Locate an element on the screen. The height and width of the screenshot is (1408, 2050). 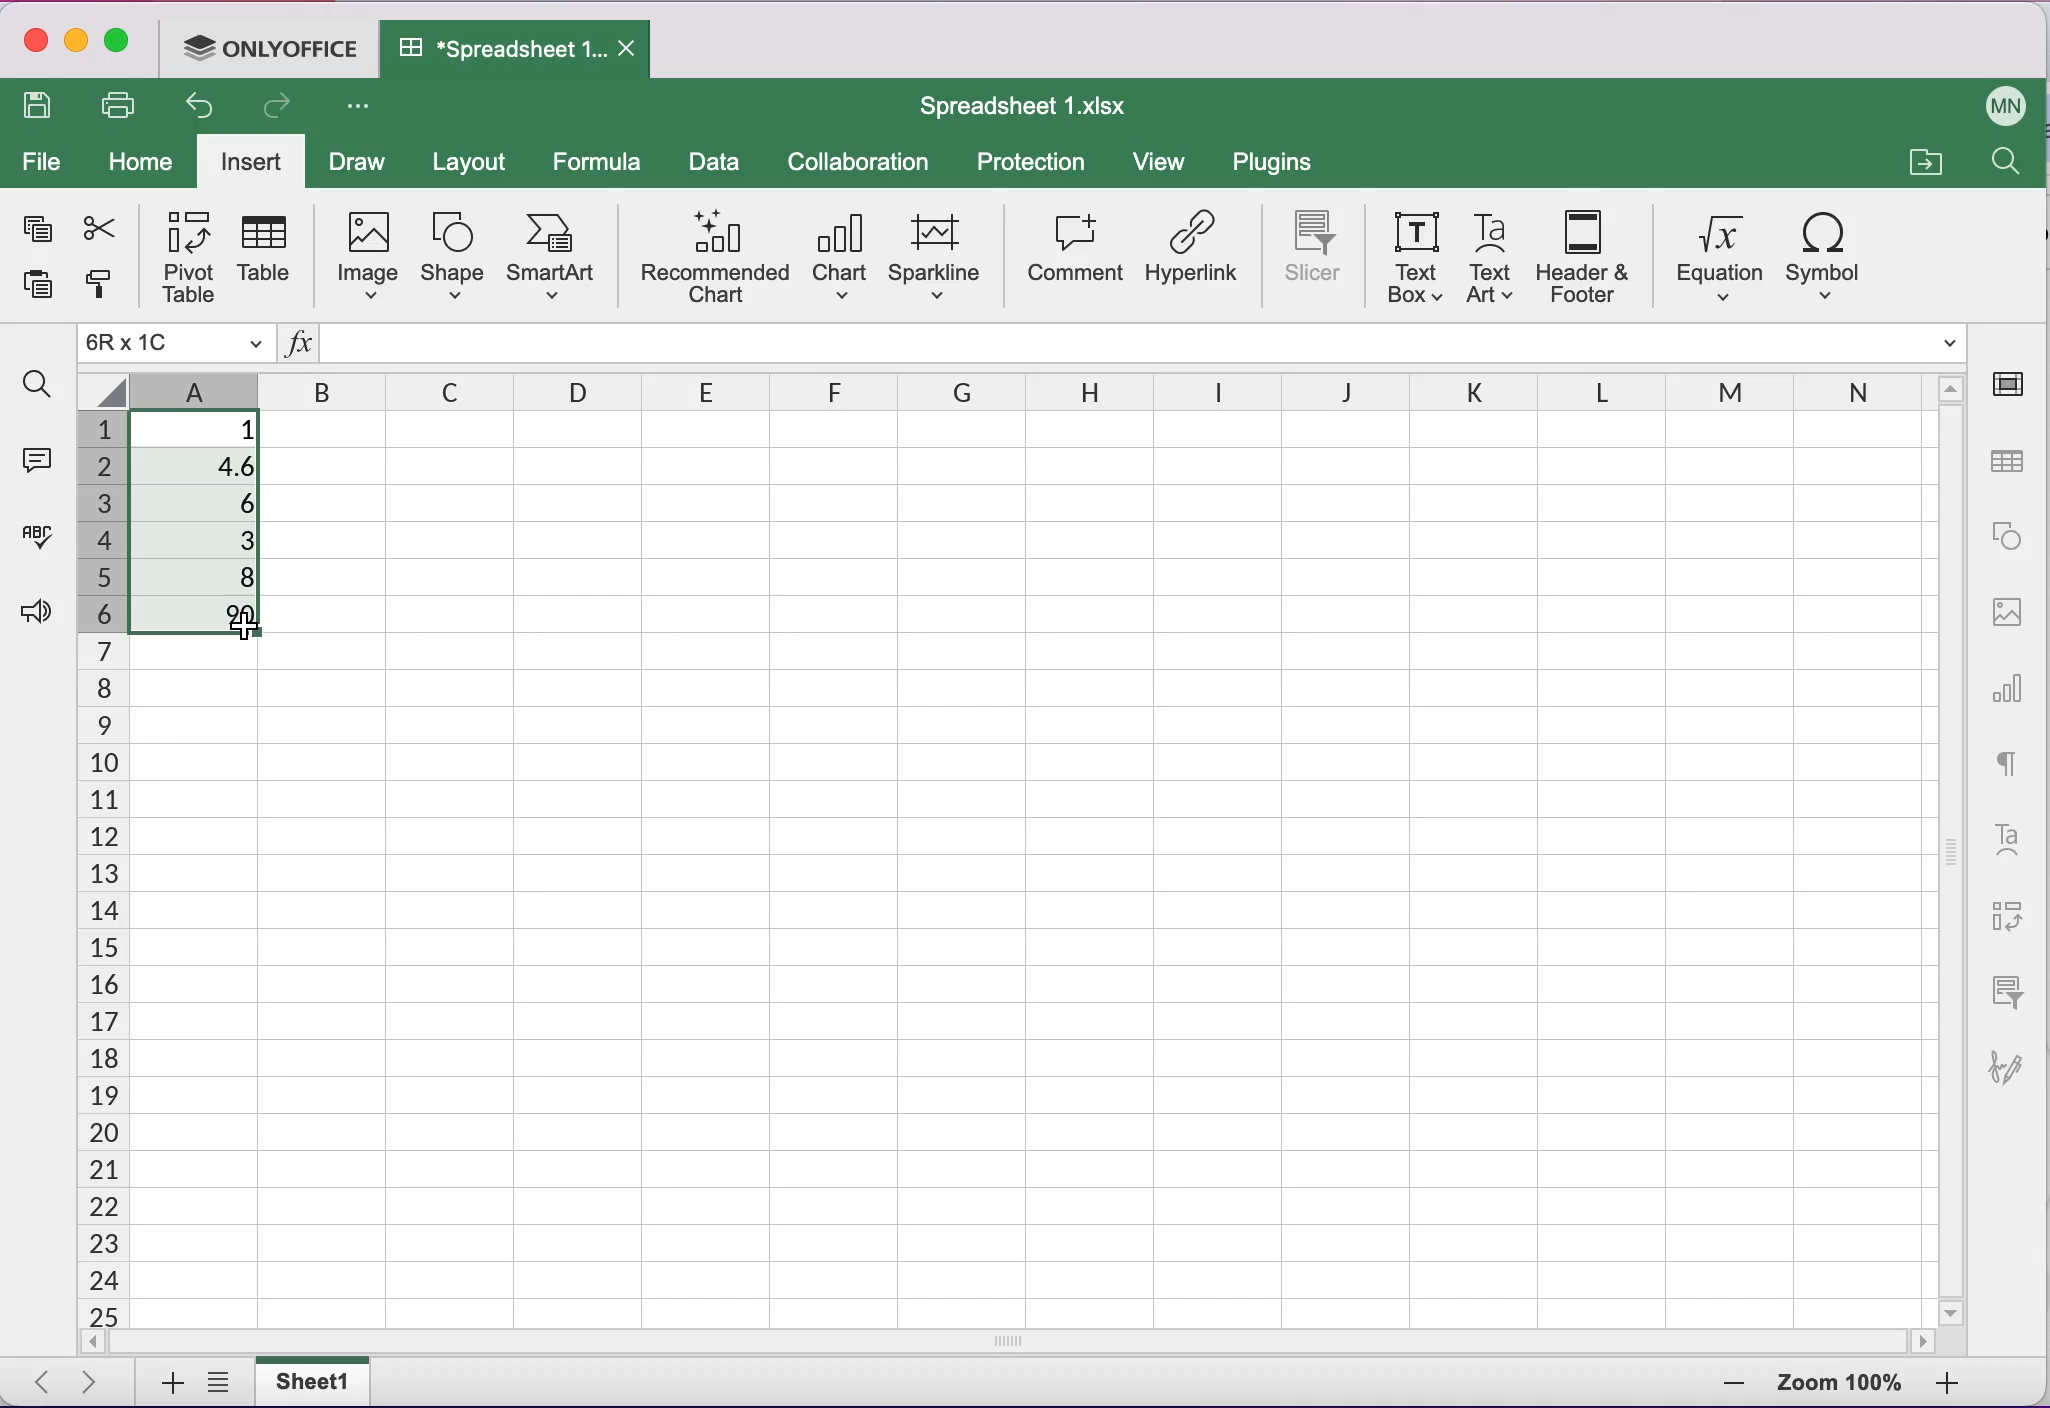
maximize is located at coordinates (118, 46).